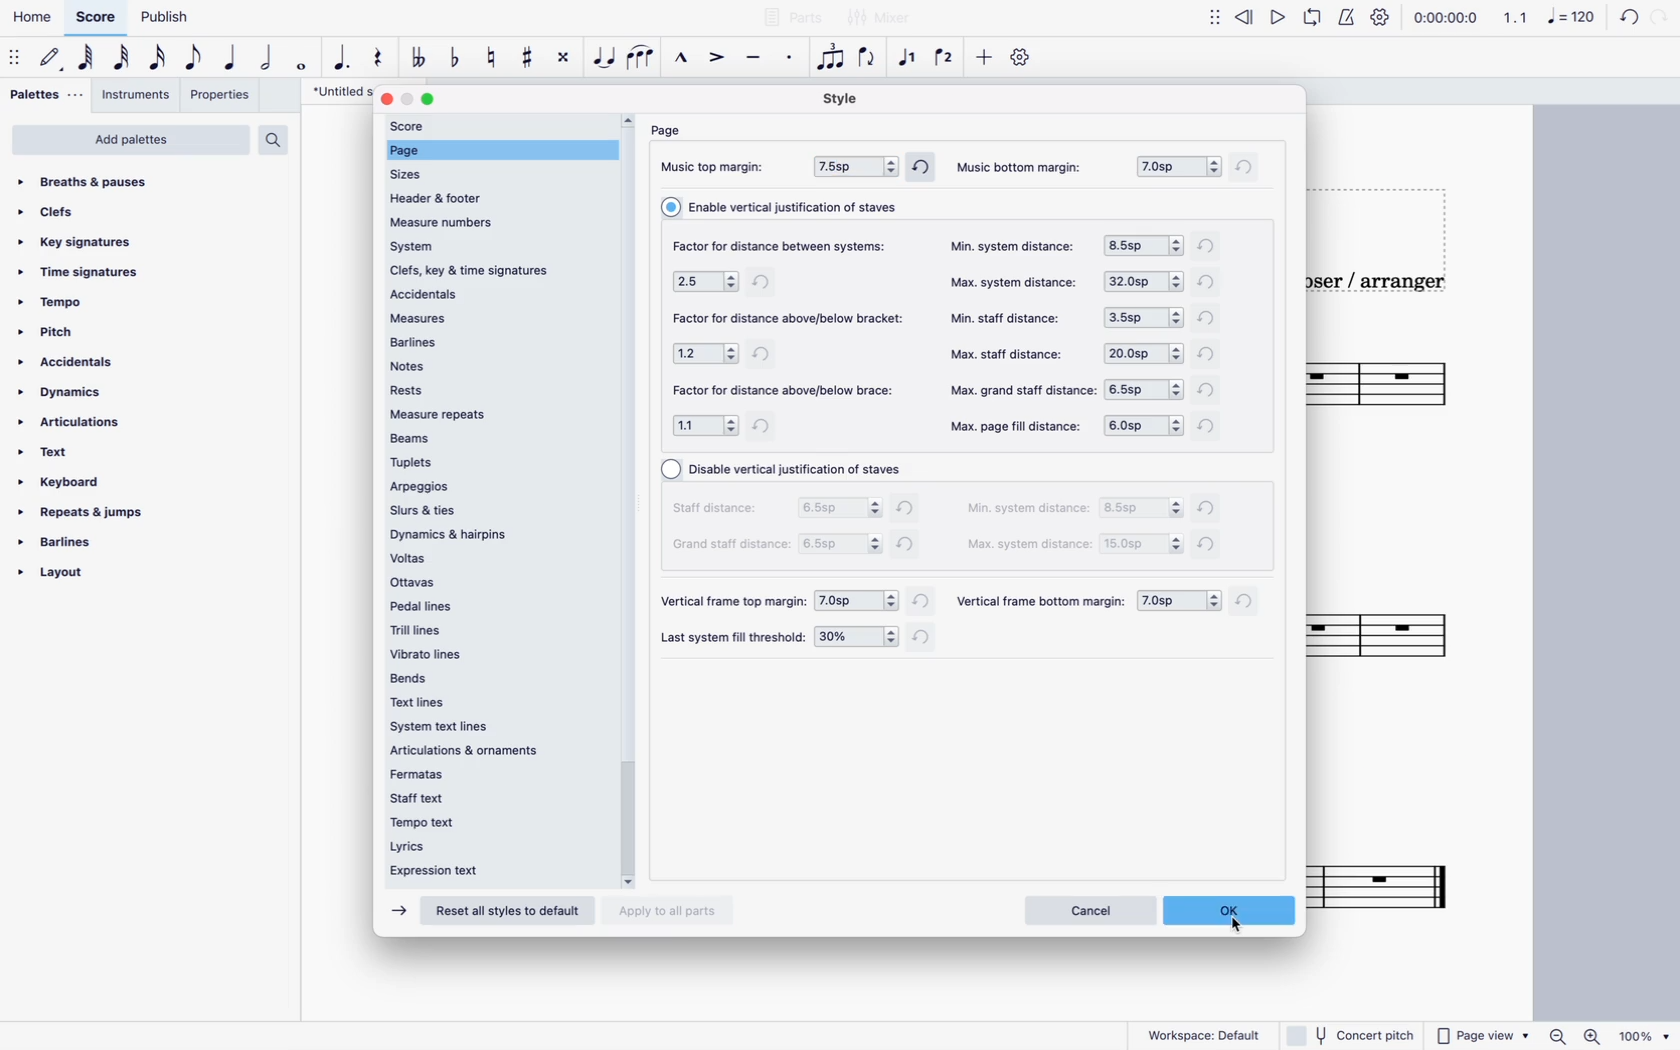 The width and height of the screenshot is (1680, 1050). Describe the element at coordinates (479, 844) in the screenshot. I see `lyrics` at that location.